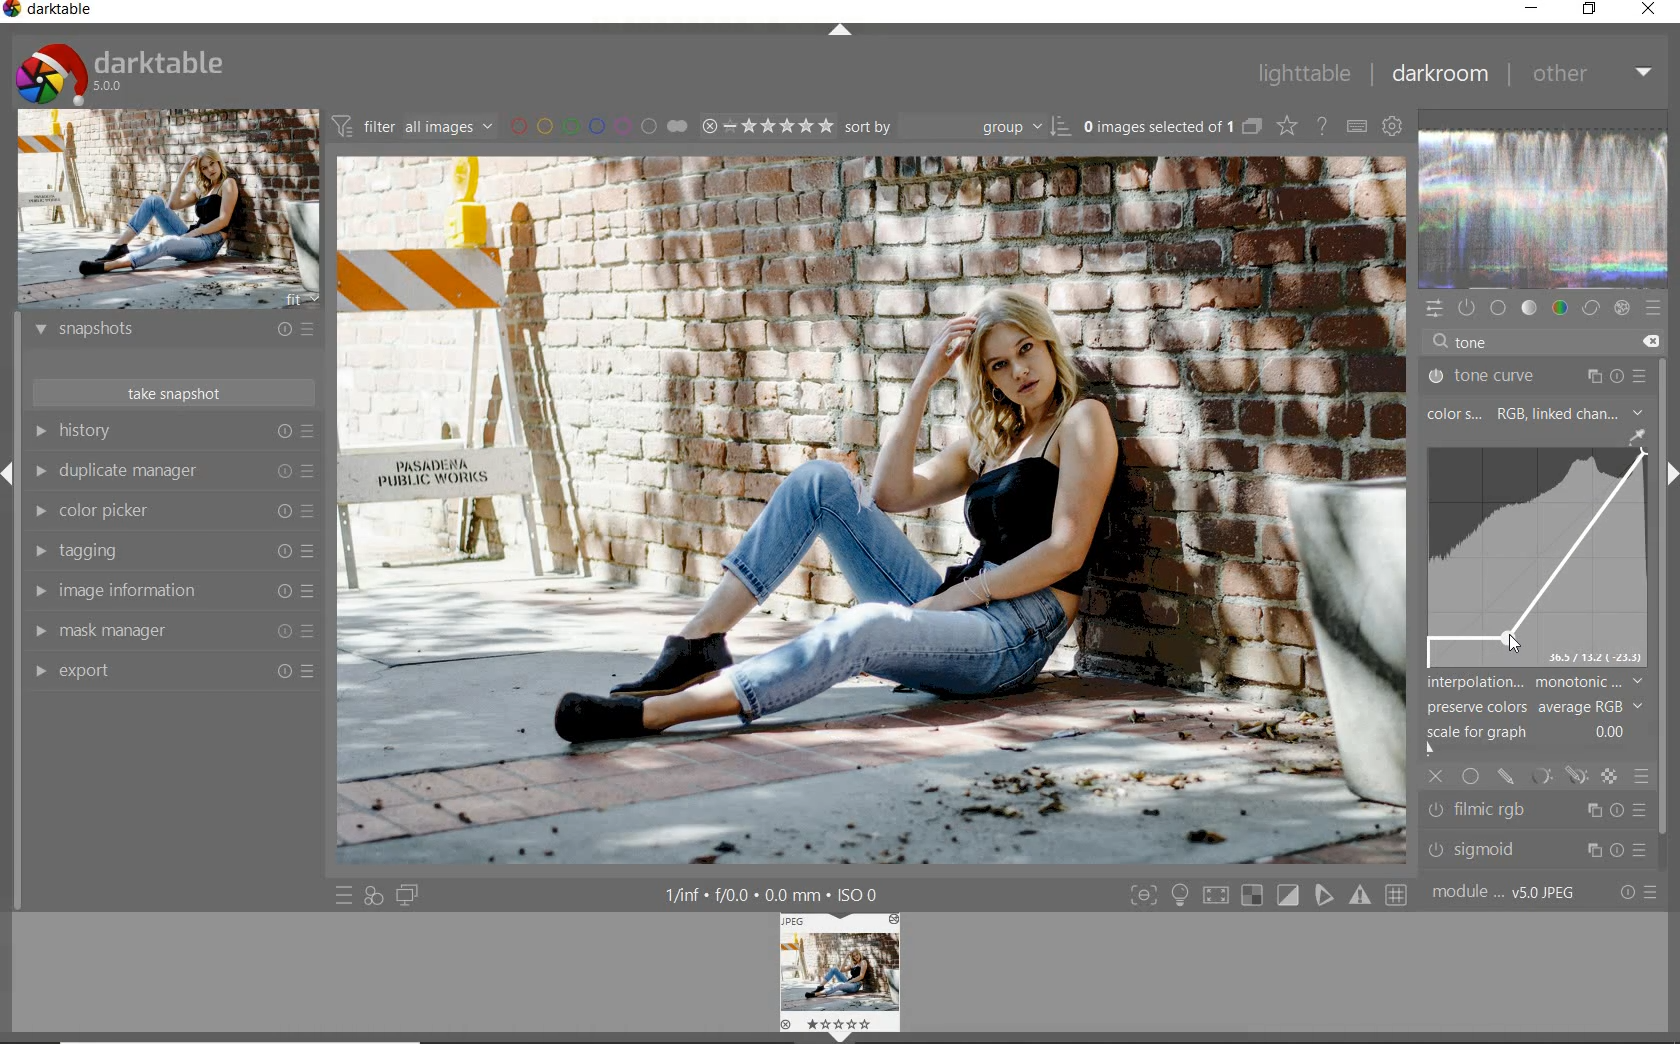  I want to click on tone curve map, so click(1537, 559).